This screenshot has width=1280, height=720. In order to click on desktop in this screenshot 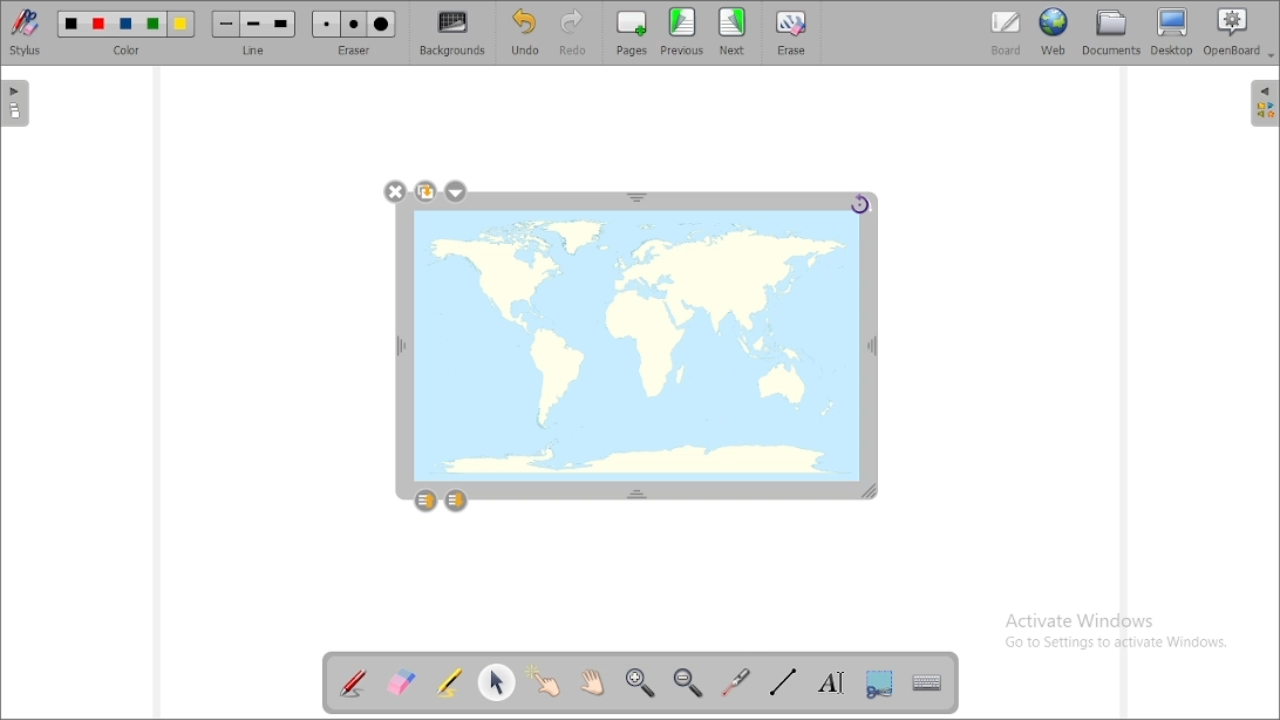, I will do `click(1172, 31)`.